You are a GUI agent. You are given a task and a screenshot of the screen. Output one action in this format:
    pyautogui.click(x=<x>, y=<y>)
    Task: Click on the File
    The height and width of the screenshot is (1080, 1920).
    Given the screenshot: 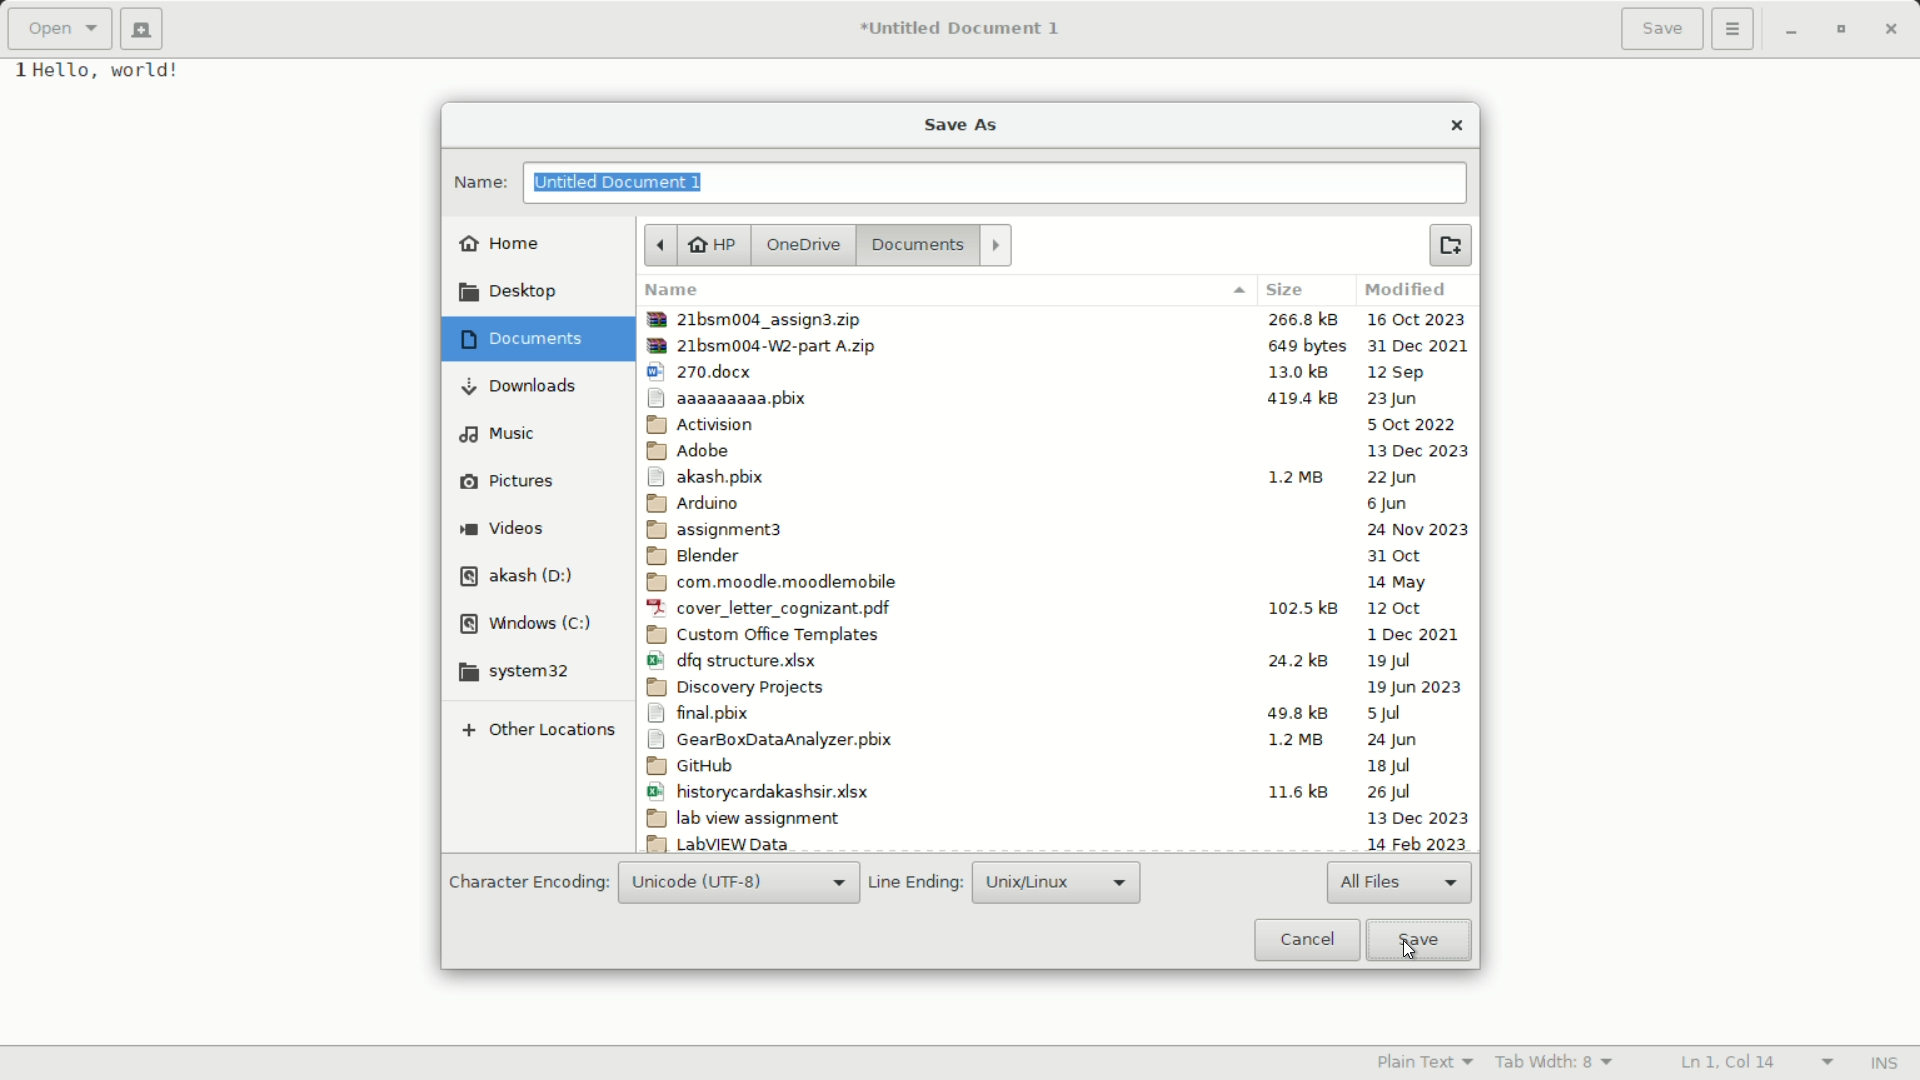 What is the action you would take?
    pyautogui.click(x=1054, y=503)
    